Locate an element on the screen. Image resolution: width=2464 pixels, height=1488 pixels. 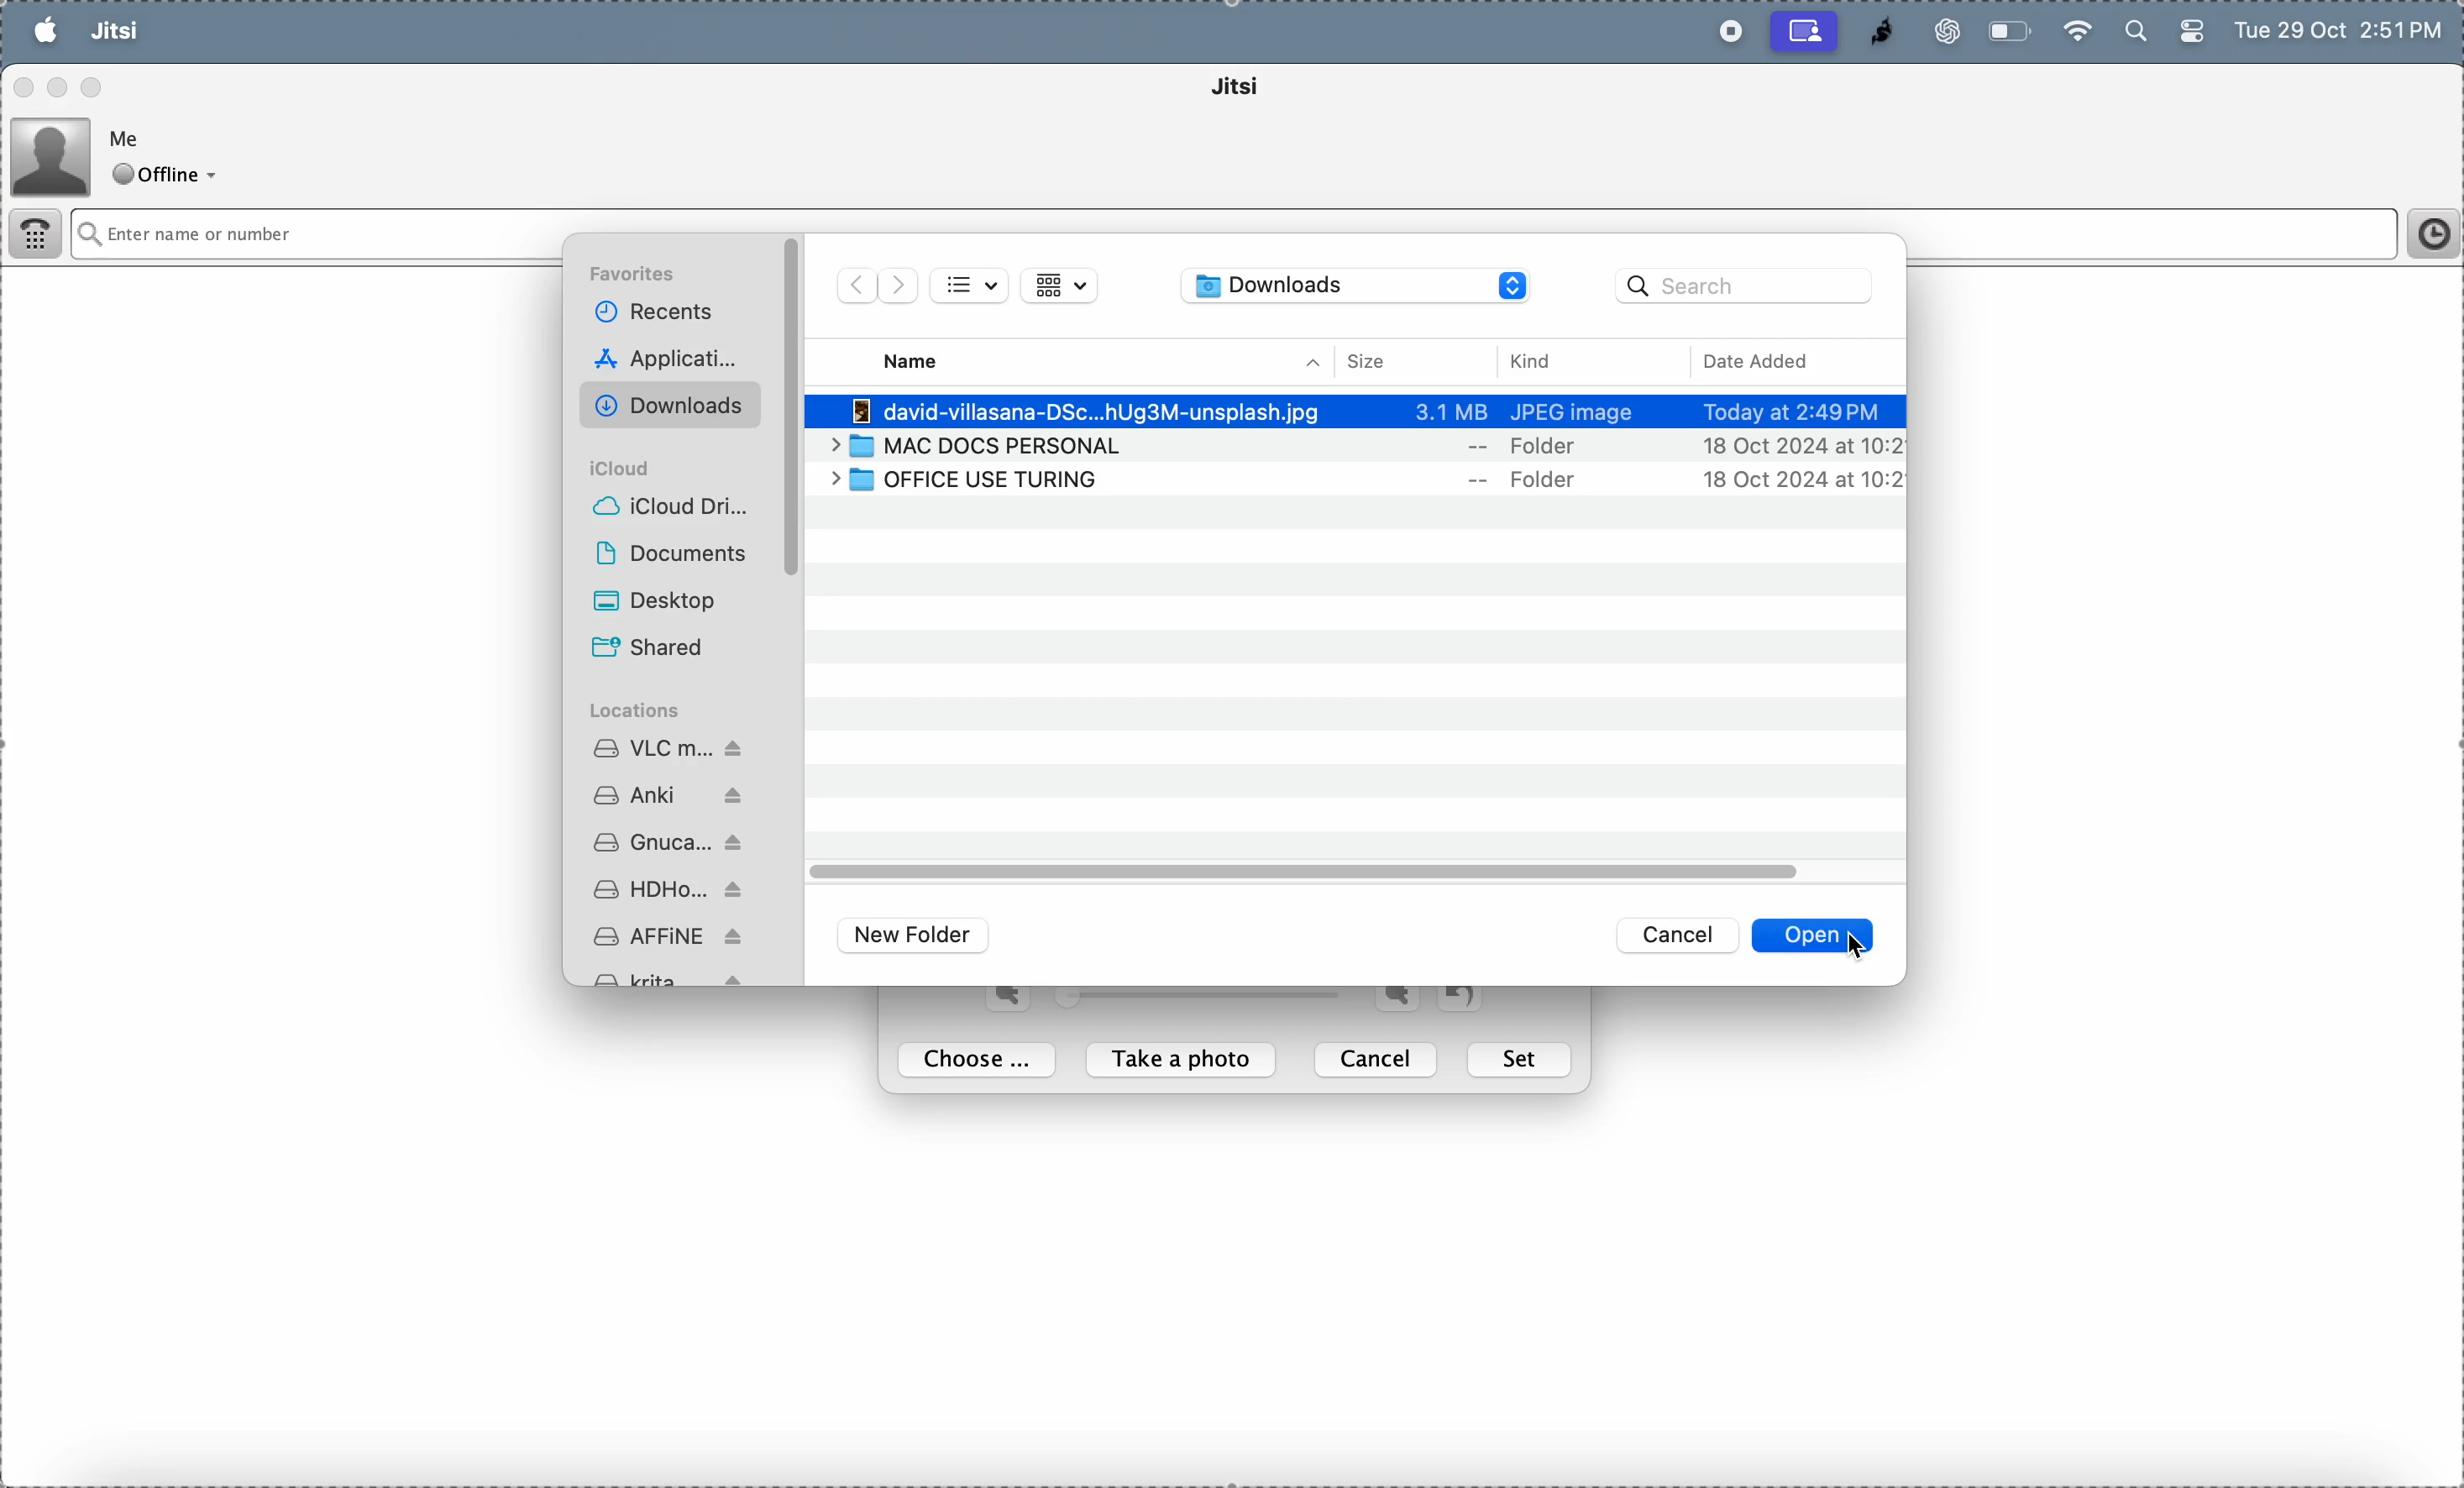
> 7 MAC DOCS PERSONAL -- Folder 18 Oct 2024 at 10:2] is located at coordinates (1357, 447).